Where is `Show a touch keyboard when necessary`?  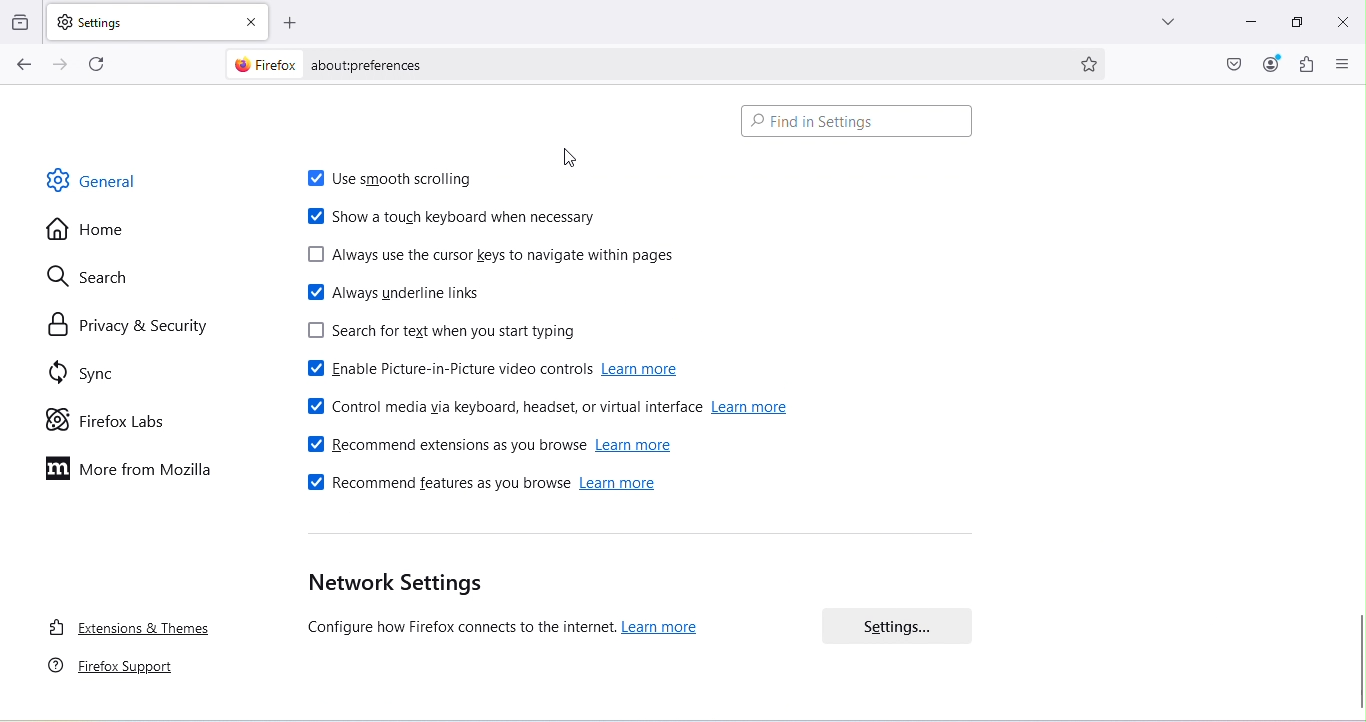 Show a touch keyboard when necessary is located at coordinates (455, 217).